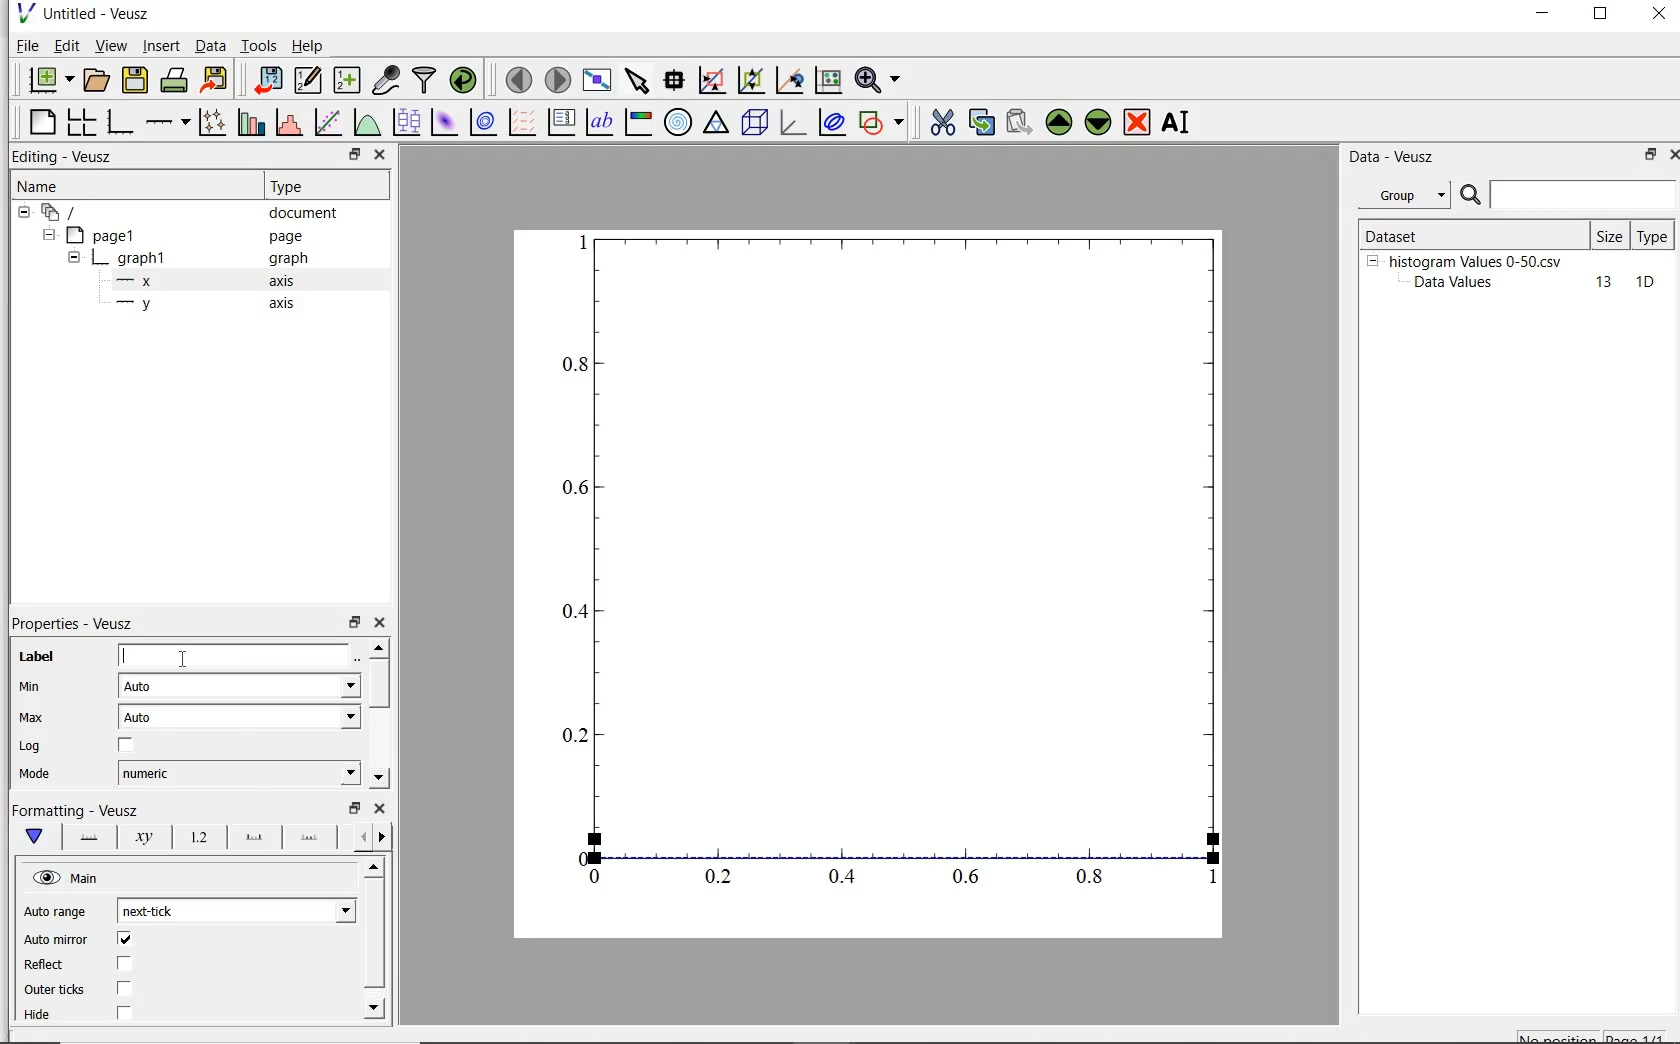  Describe the element at coordinates (56, 913) in the screenshot. I see ` Auto range` at that location.